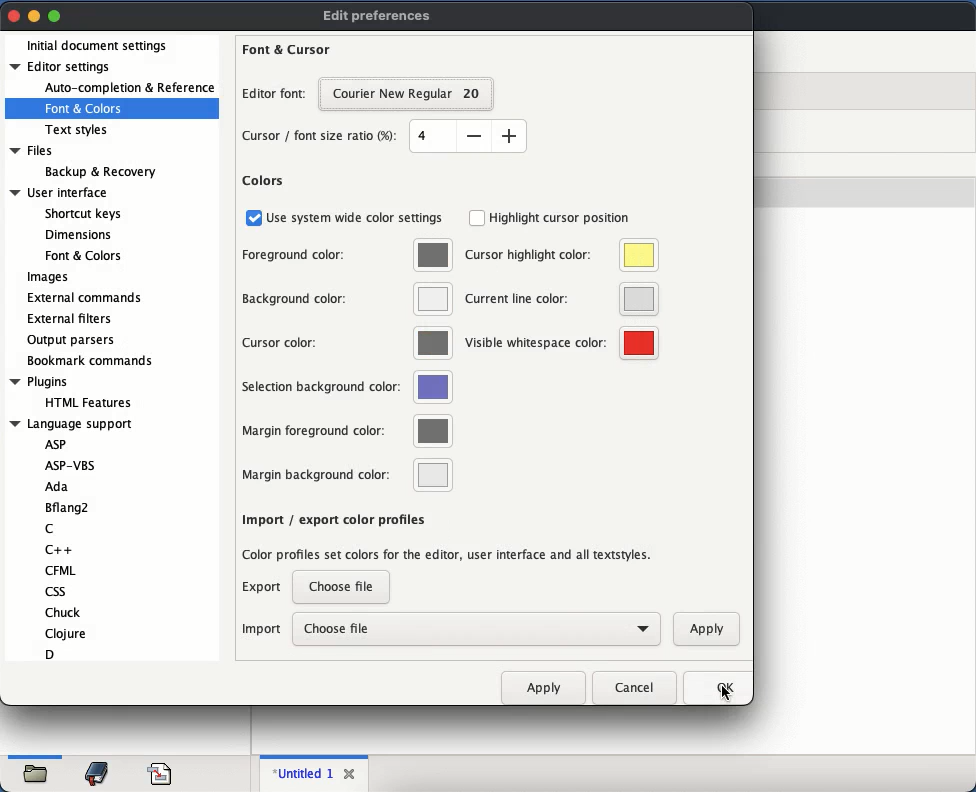 The width and height of the screenshot is (976, 792). I want to click on css, so click(62, 591).